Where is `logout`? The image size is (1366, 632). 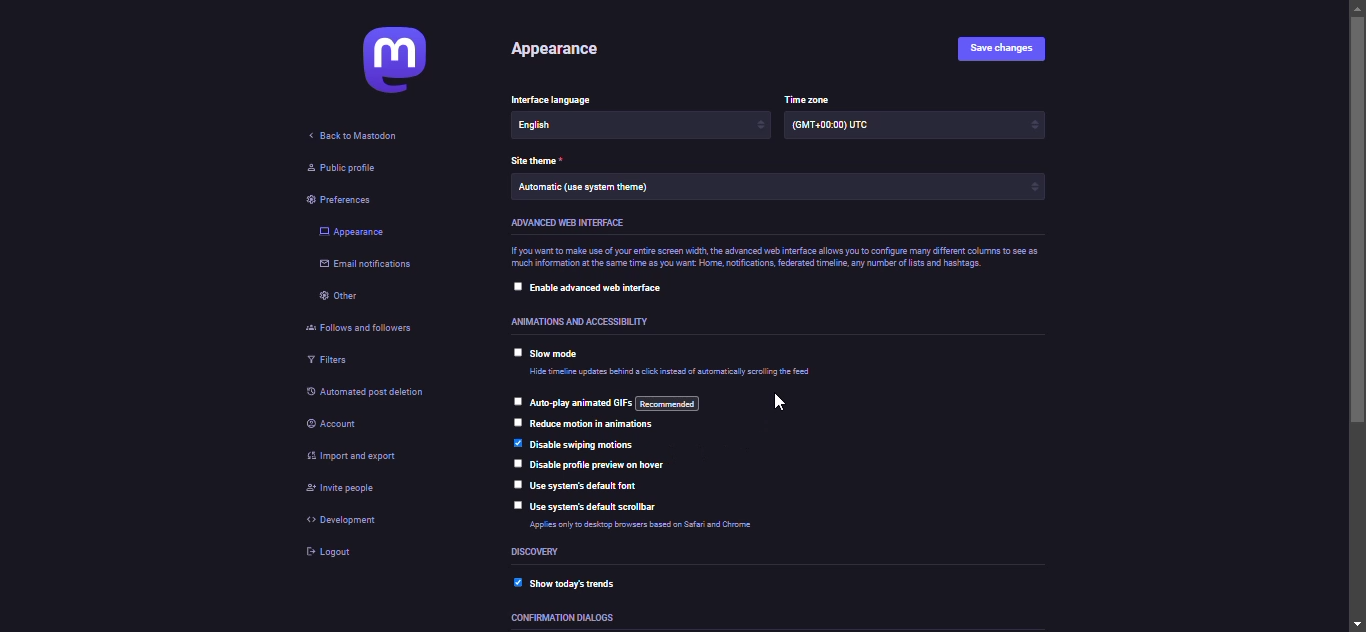
logout is located at coordinates (325, 553).